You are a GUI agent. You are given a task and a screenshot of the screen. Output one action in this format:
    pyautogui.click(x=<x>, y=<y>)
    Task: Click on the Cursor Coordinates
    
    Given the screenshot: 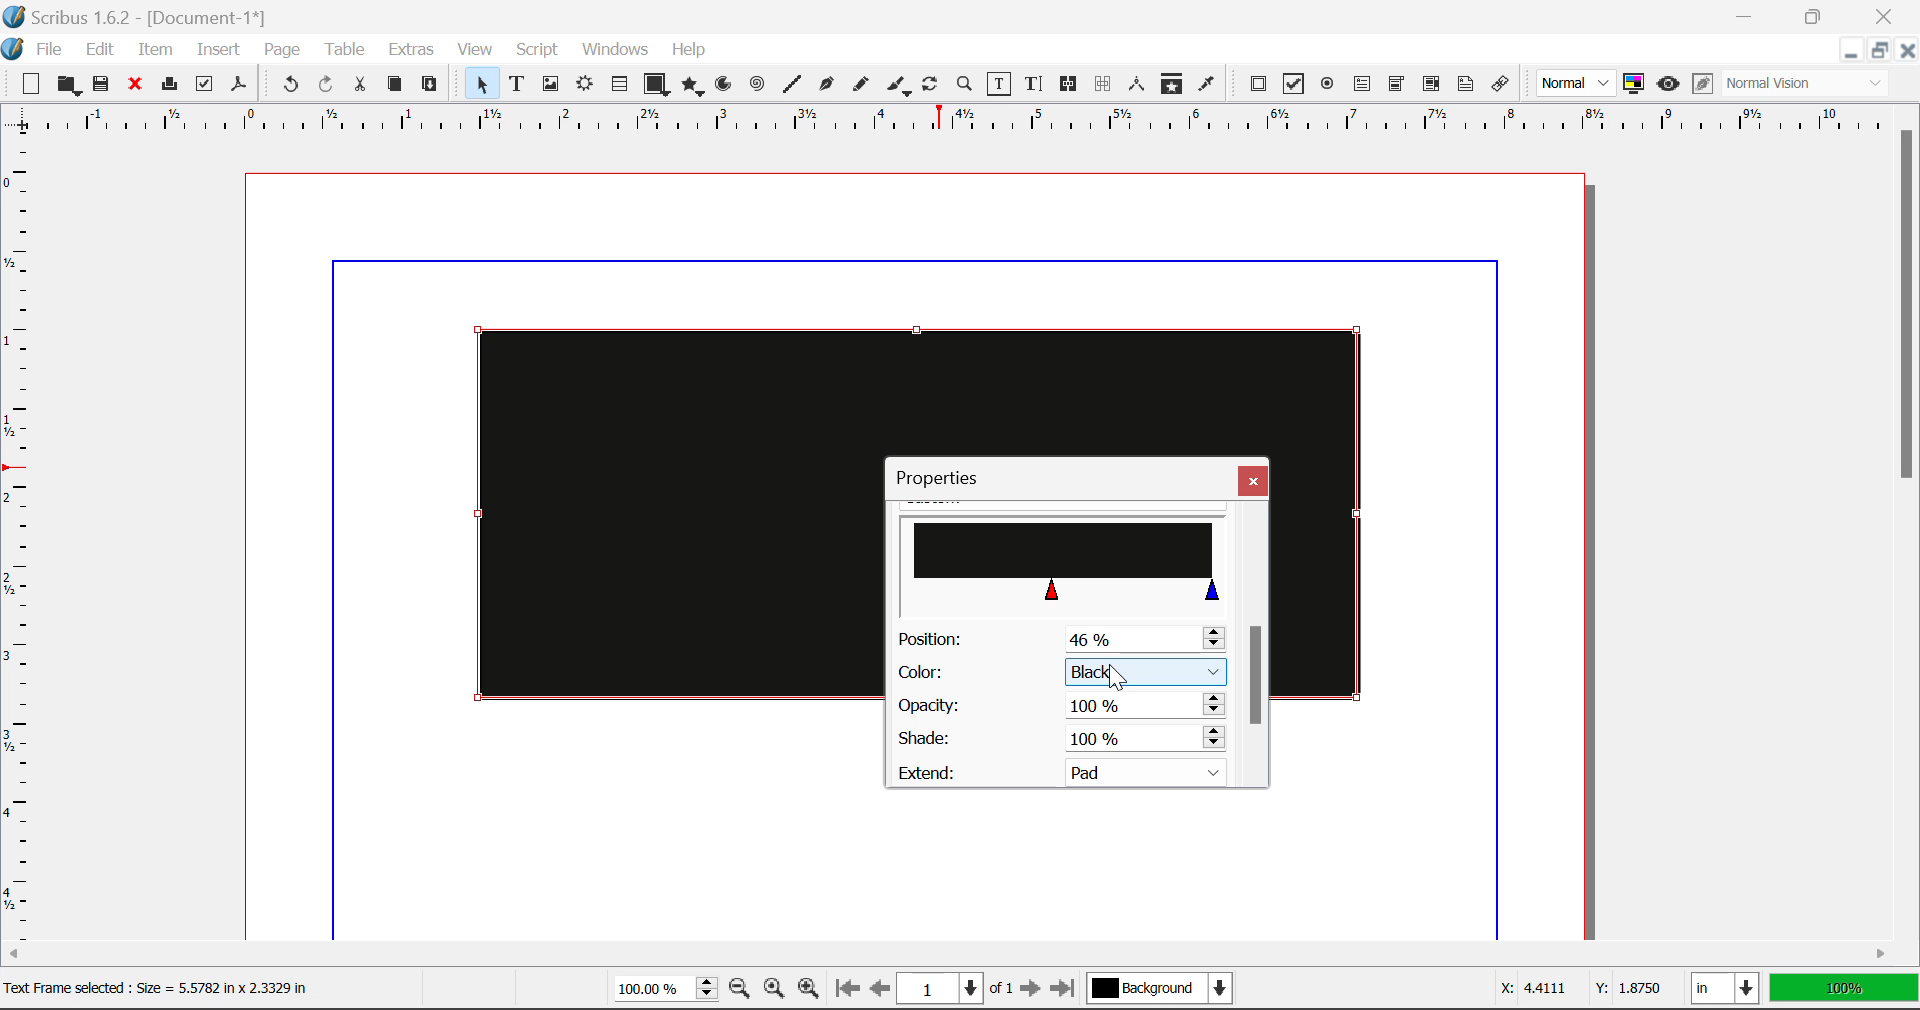 What is the action you would take?
    pyautogui.click(x=1576, y=989)
    